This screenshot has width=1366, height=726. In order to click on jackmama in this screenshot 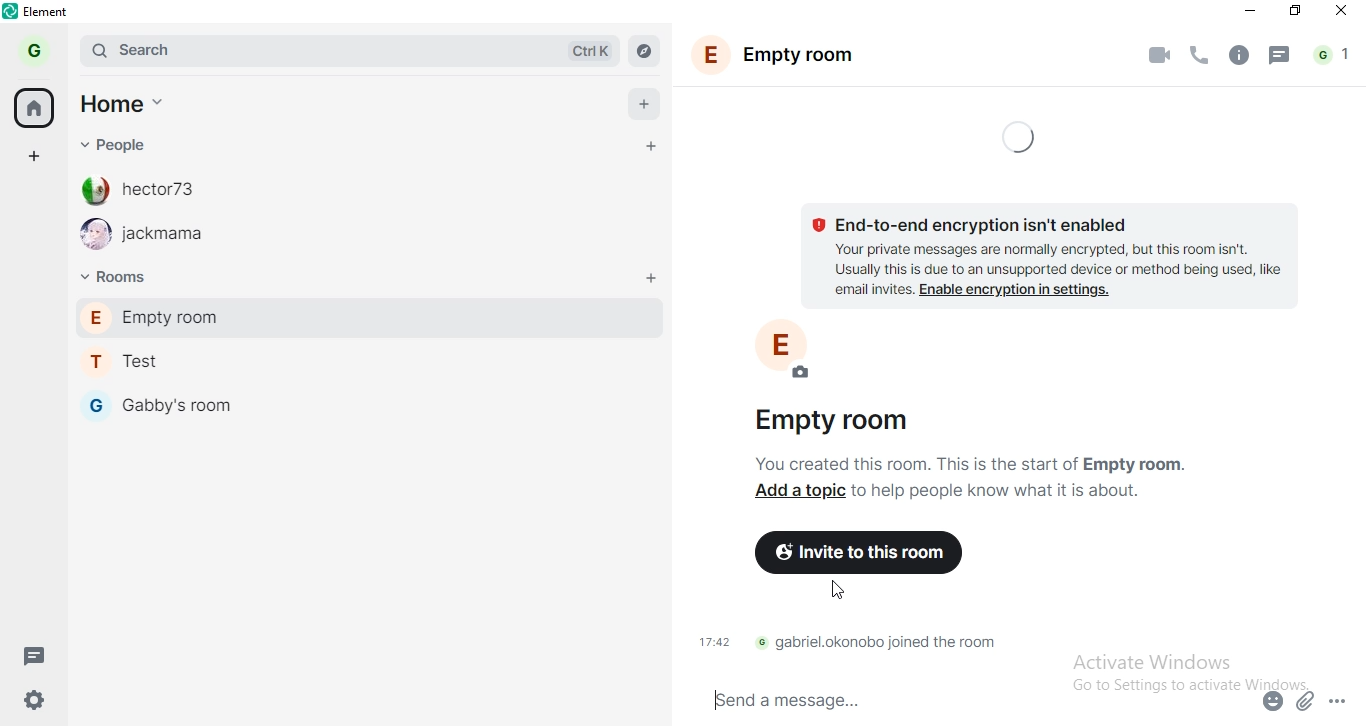, I will do `click(149, 235)`.